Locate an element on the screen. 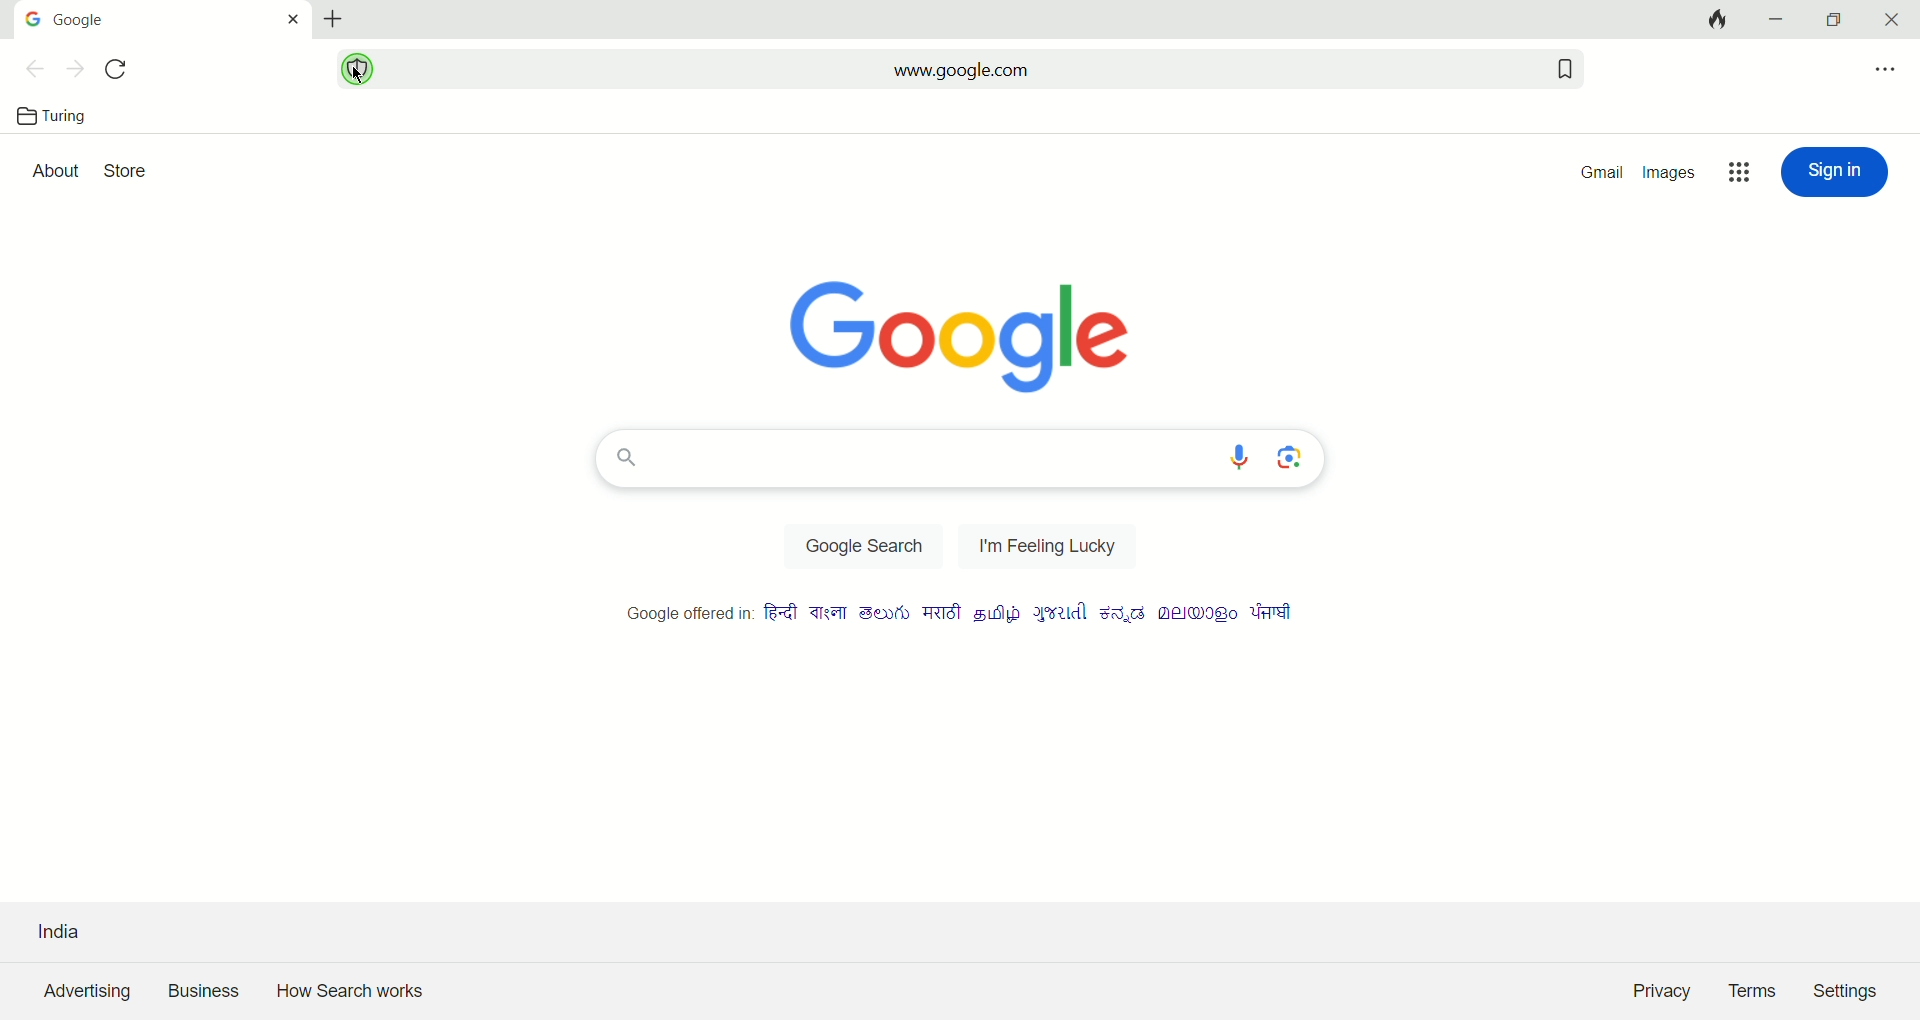  new tab is located at coordinates (333, 17).